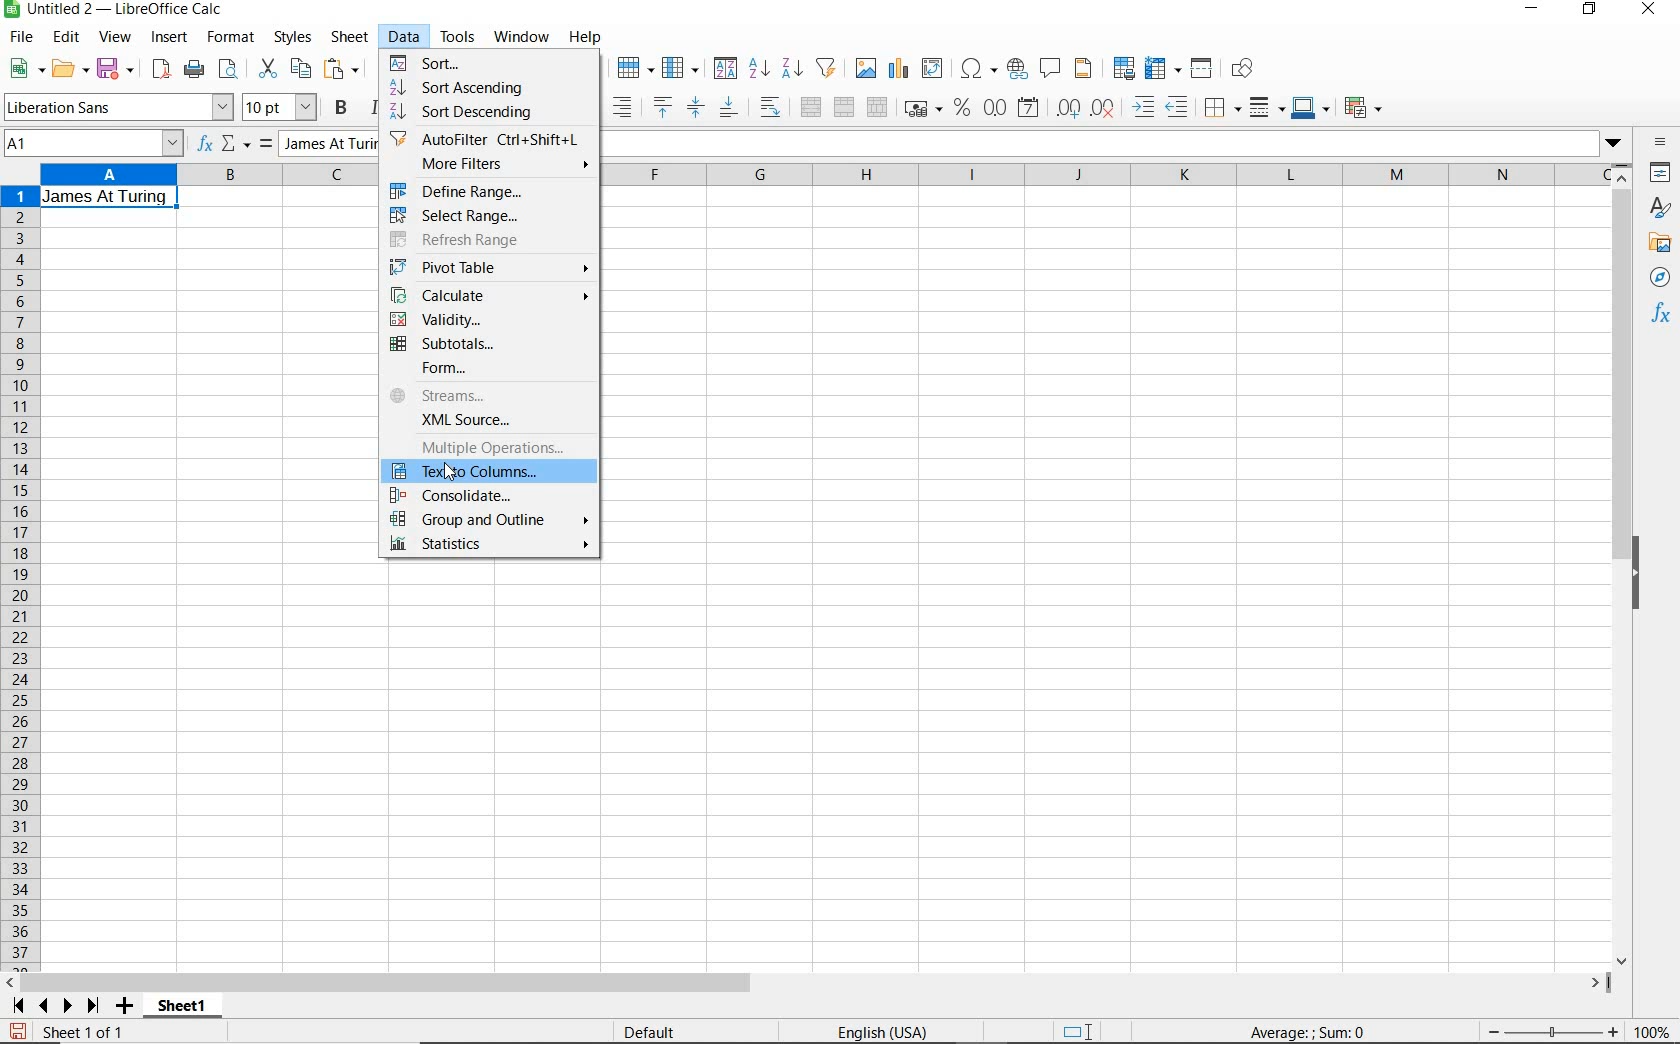  What do you see at coordinates (1642, 573) in the screenshot?
I see `hide` at bounding box center [1642, 573].